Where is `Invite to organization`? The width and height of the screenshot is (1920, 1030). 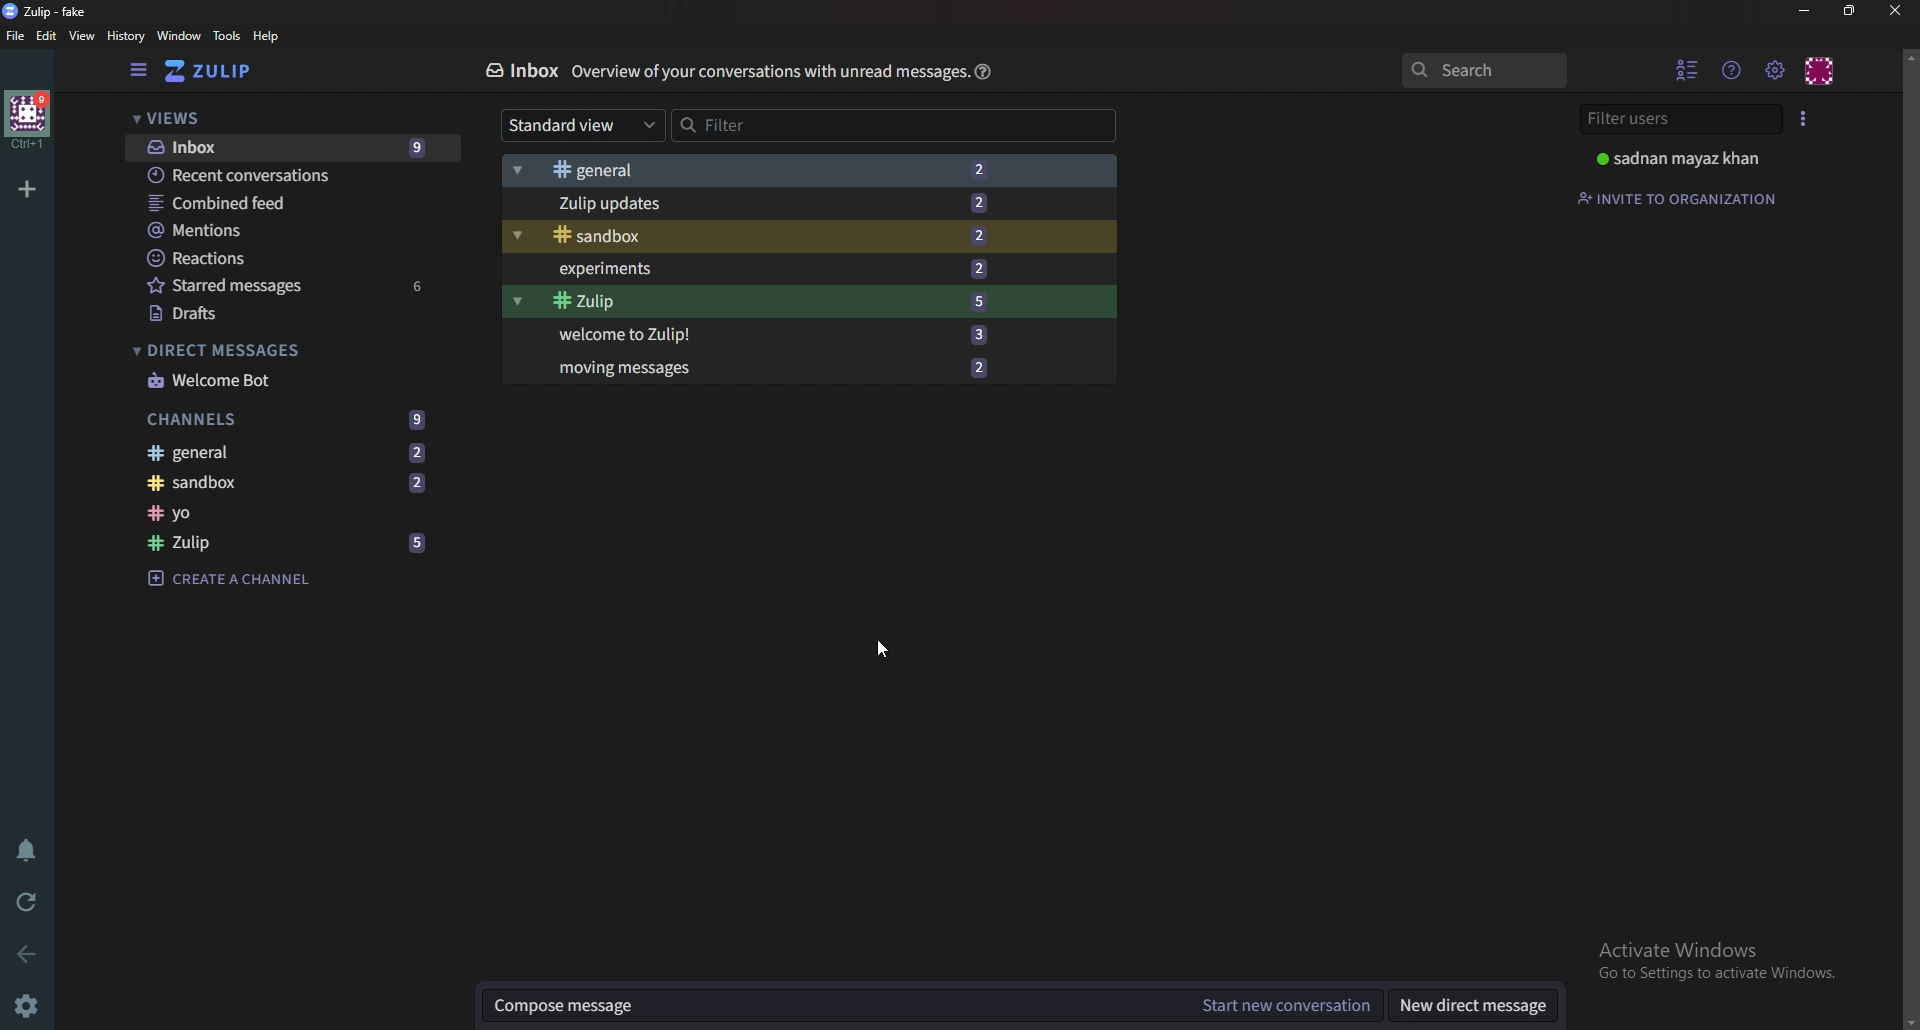
Invite to organization is located at coordinates (1684, 202).